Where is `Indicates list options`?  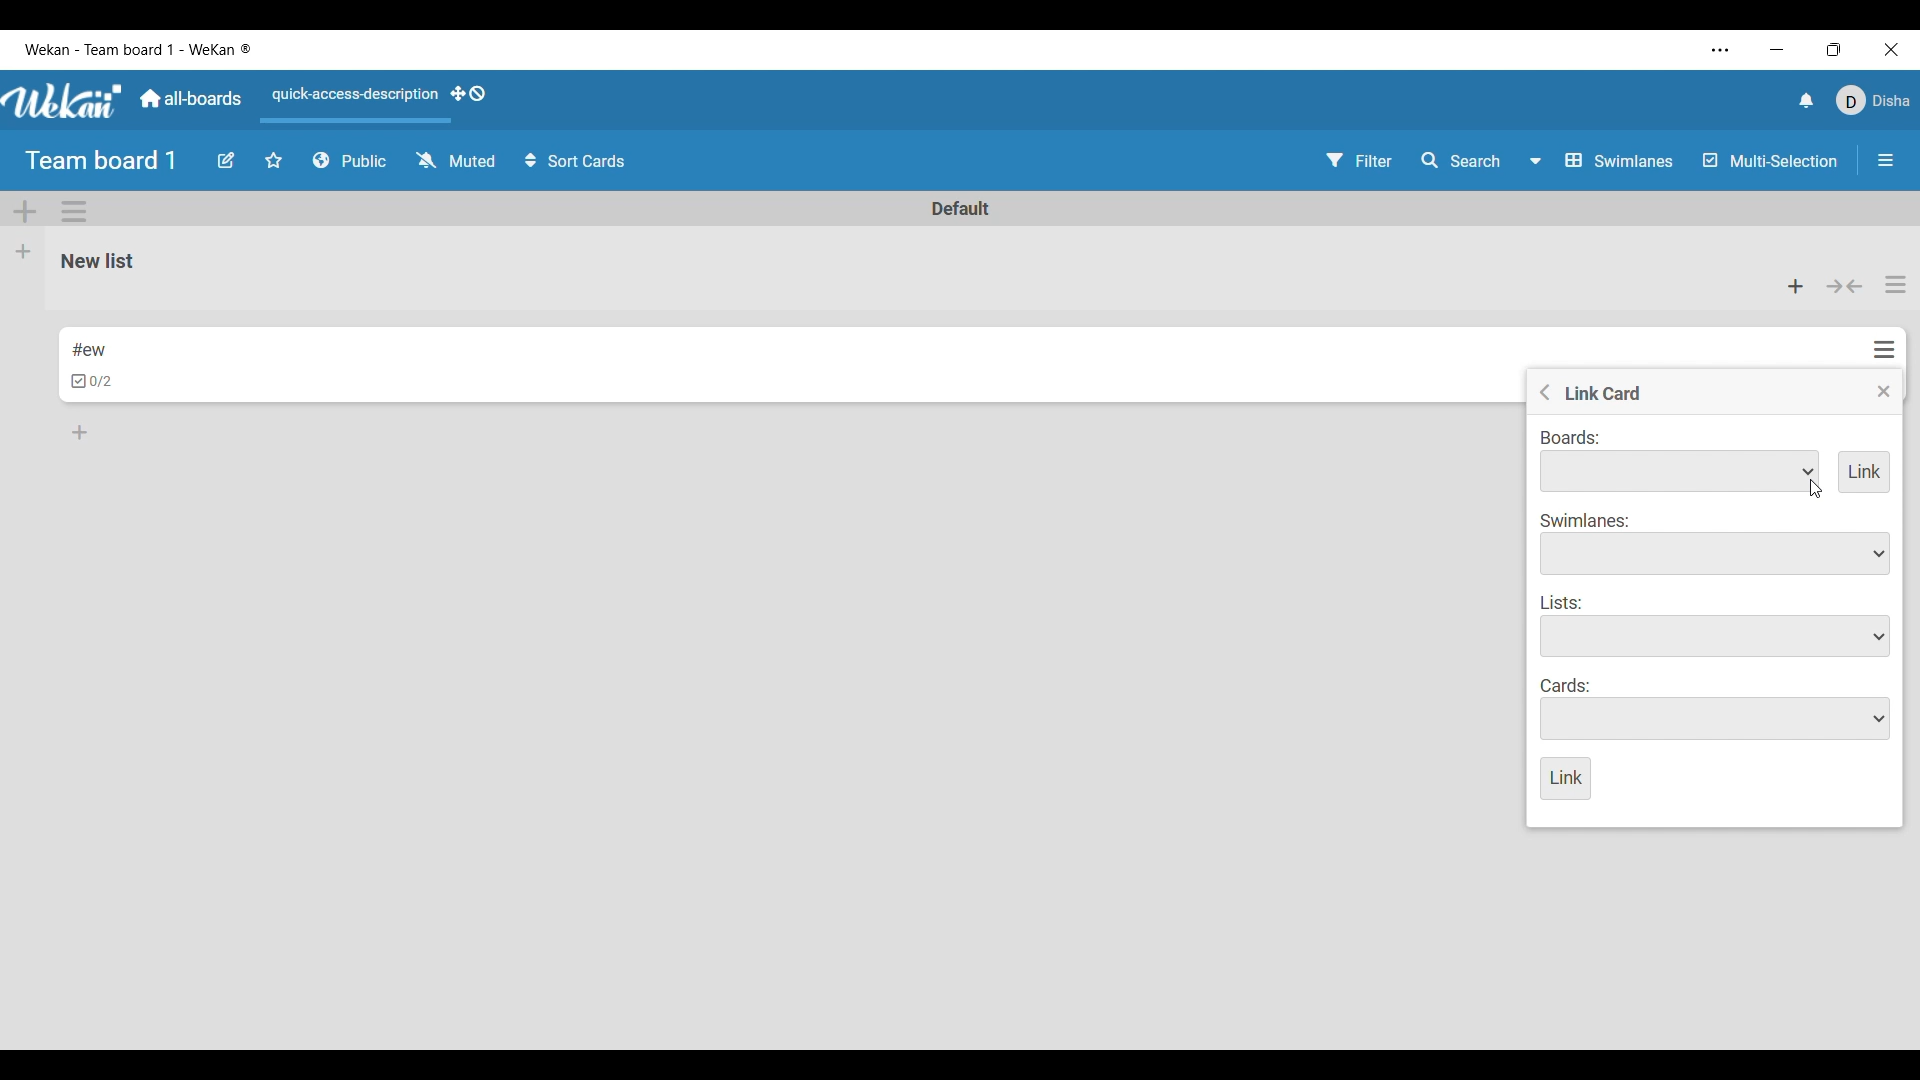 Indicates list options is located at coordinates (1562, 602).